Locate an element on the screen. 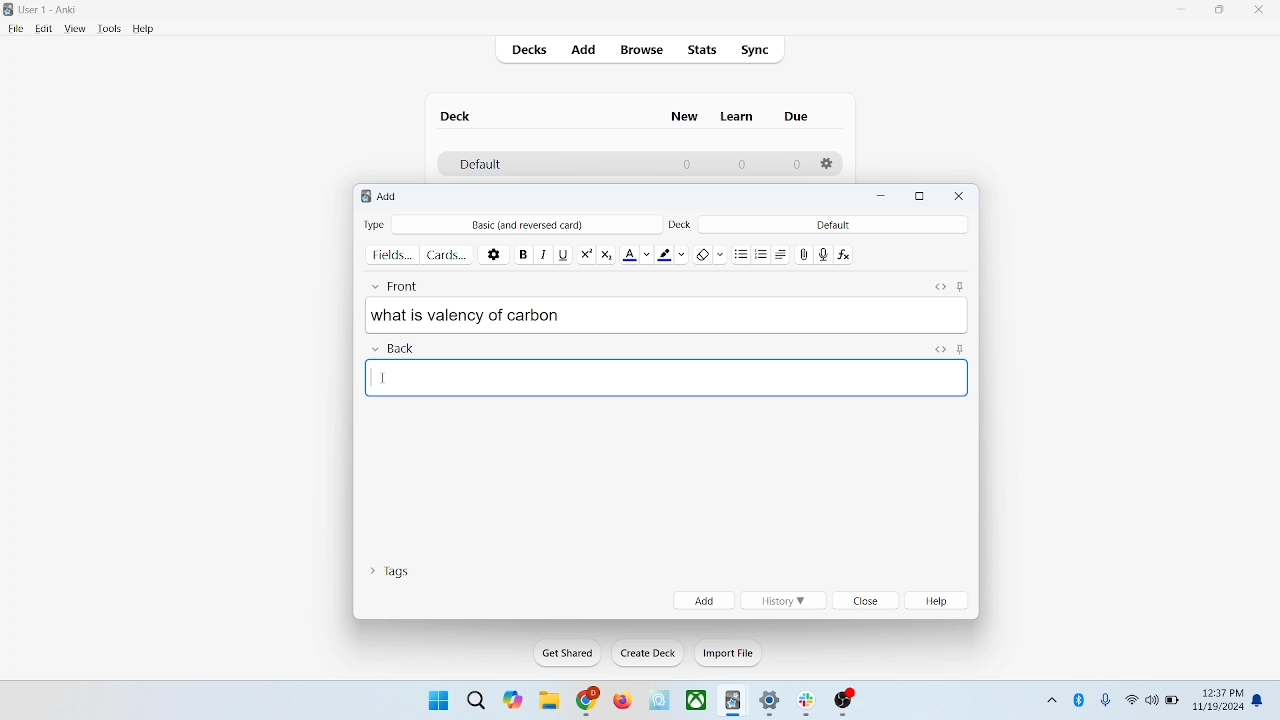 This screenshot has height=720, width=1280. options is located at coordinates (495, 253).